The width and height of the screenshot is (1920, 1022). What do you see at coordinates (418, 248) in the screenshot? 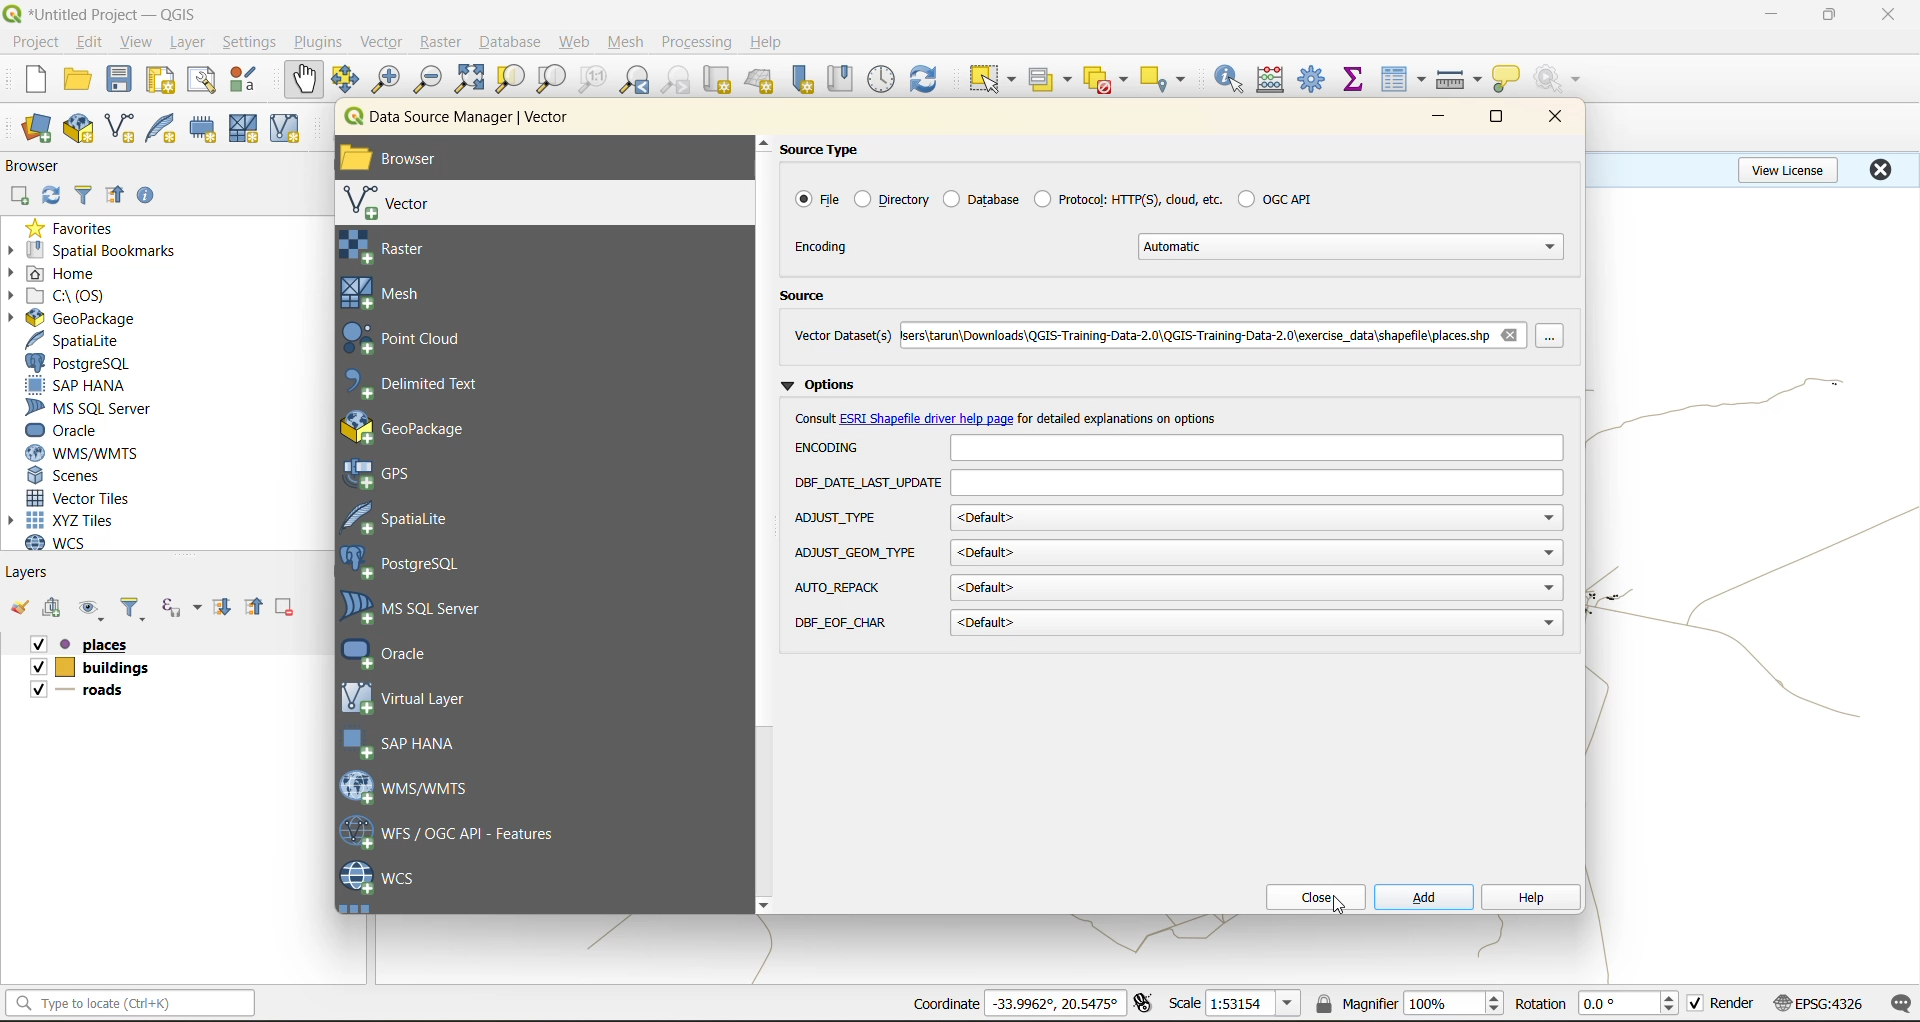
I see `raster` at bounding box center [418, 248].